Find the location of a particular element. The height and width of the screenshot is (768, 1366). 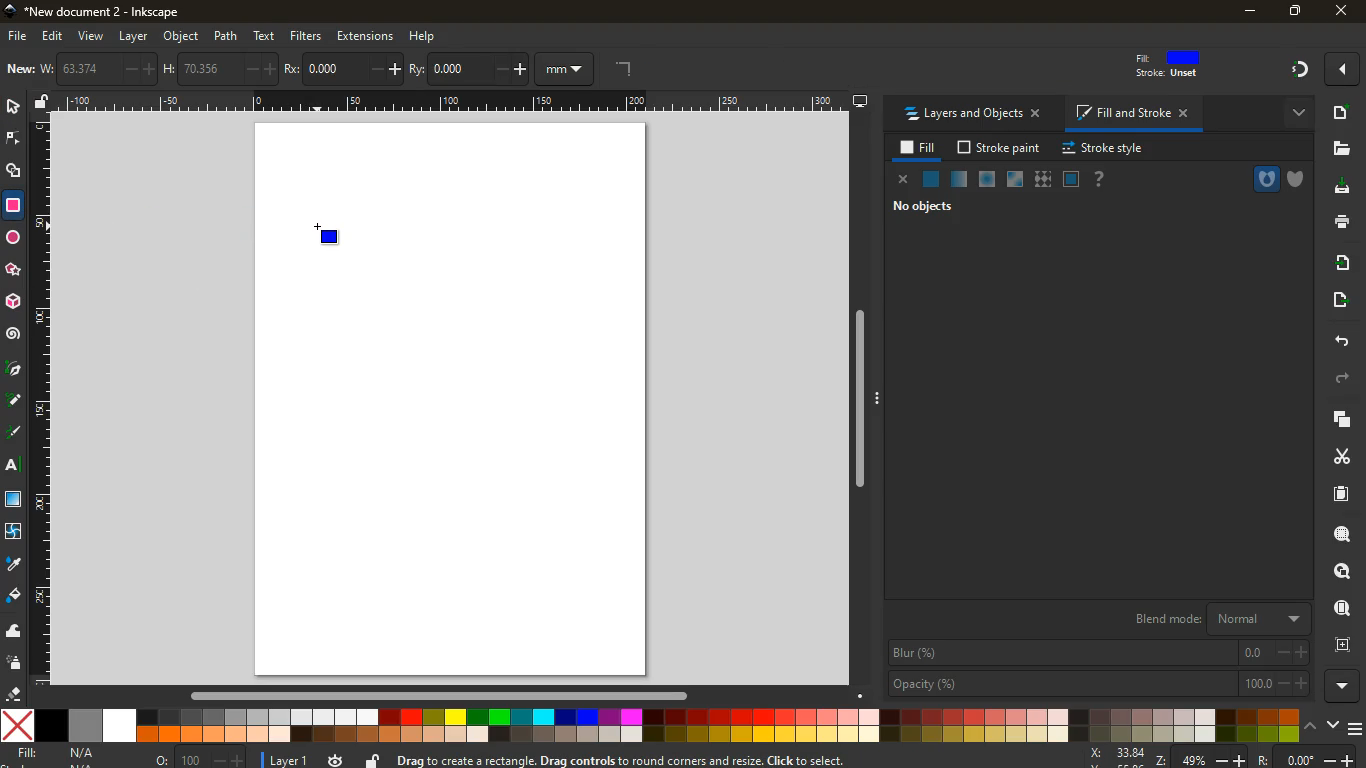

find is located at coordinates (1341, 608).